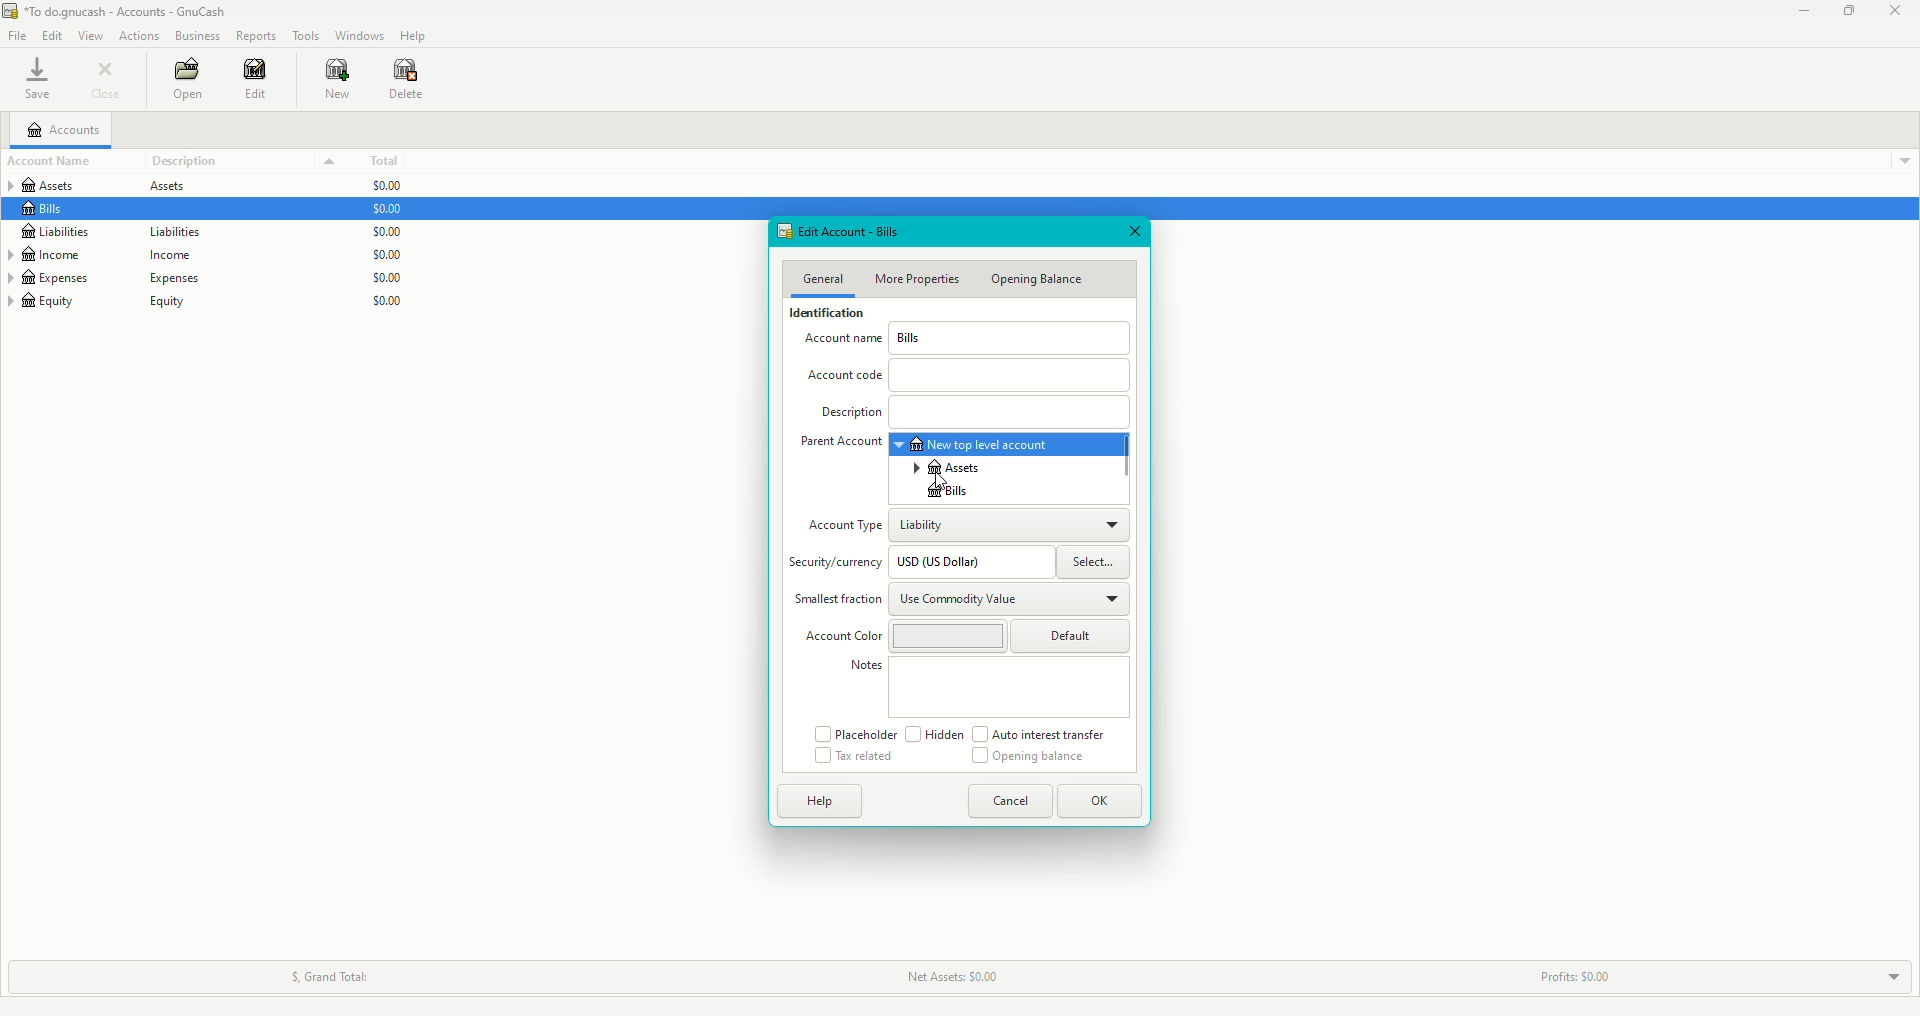 The width and height of the screenshot is (1920, 1016). What do you see at coordinates (113, 187) in the screenshot?
I see `Assets` at bounding box center [113, 187].